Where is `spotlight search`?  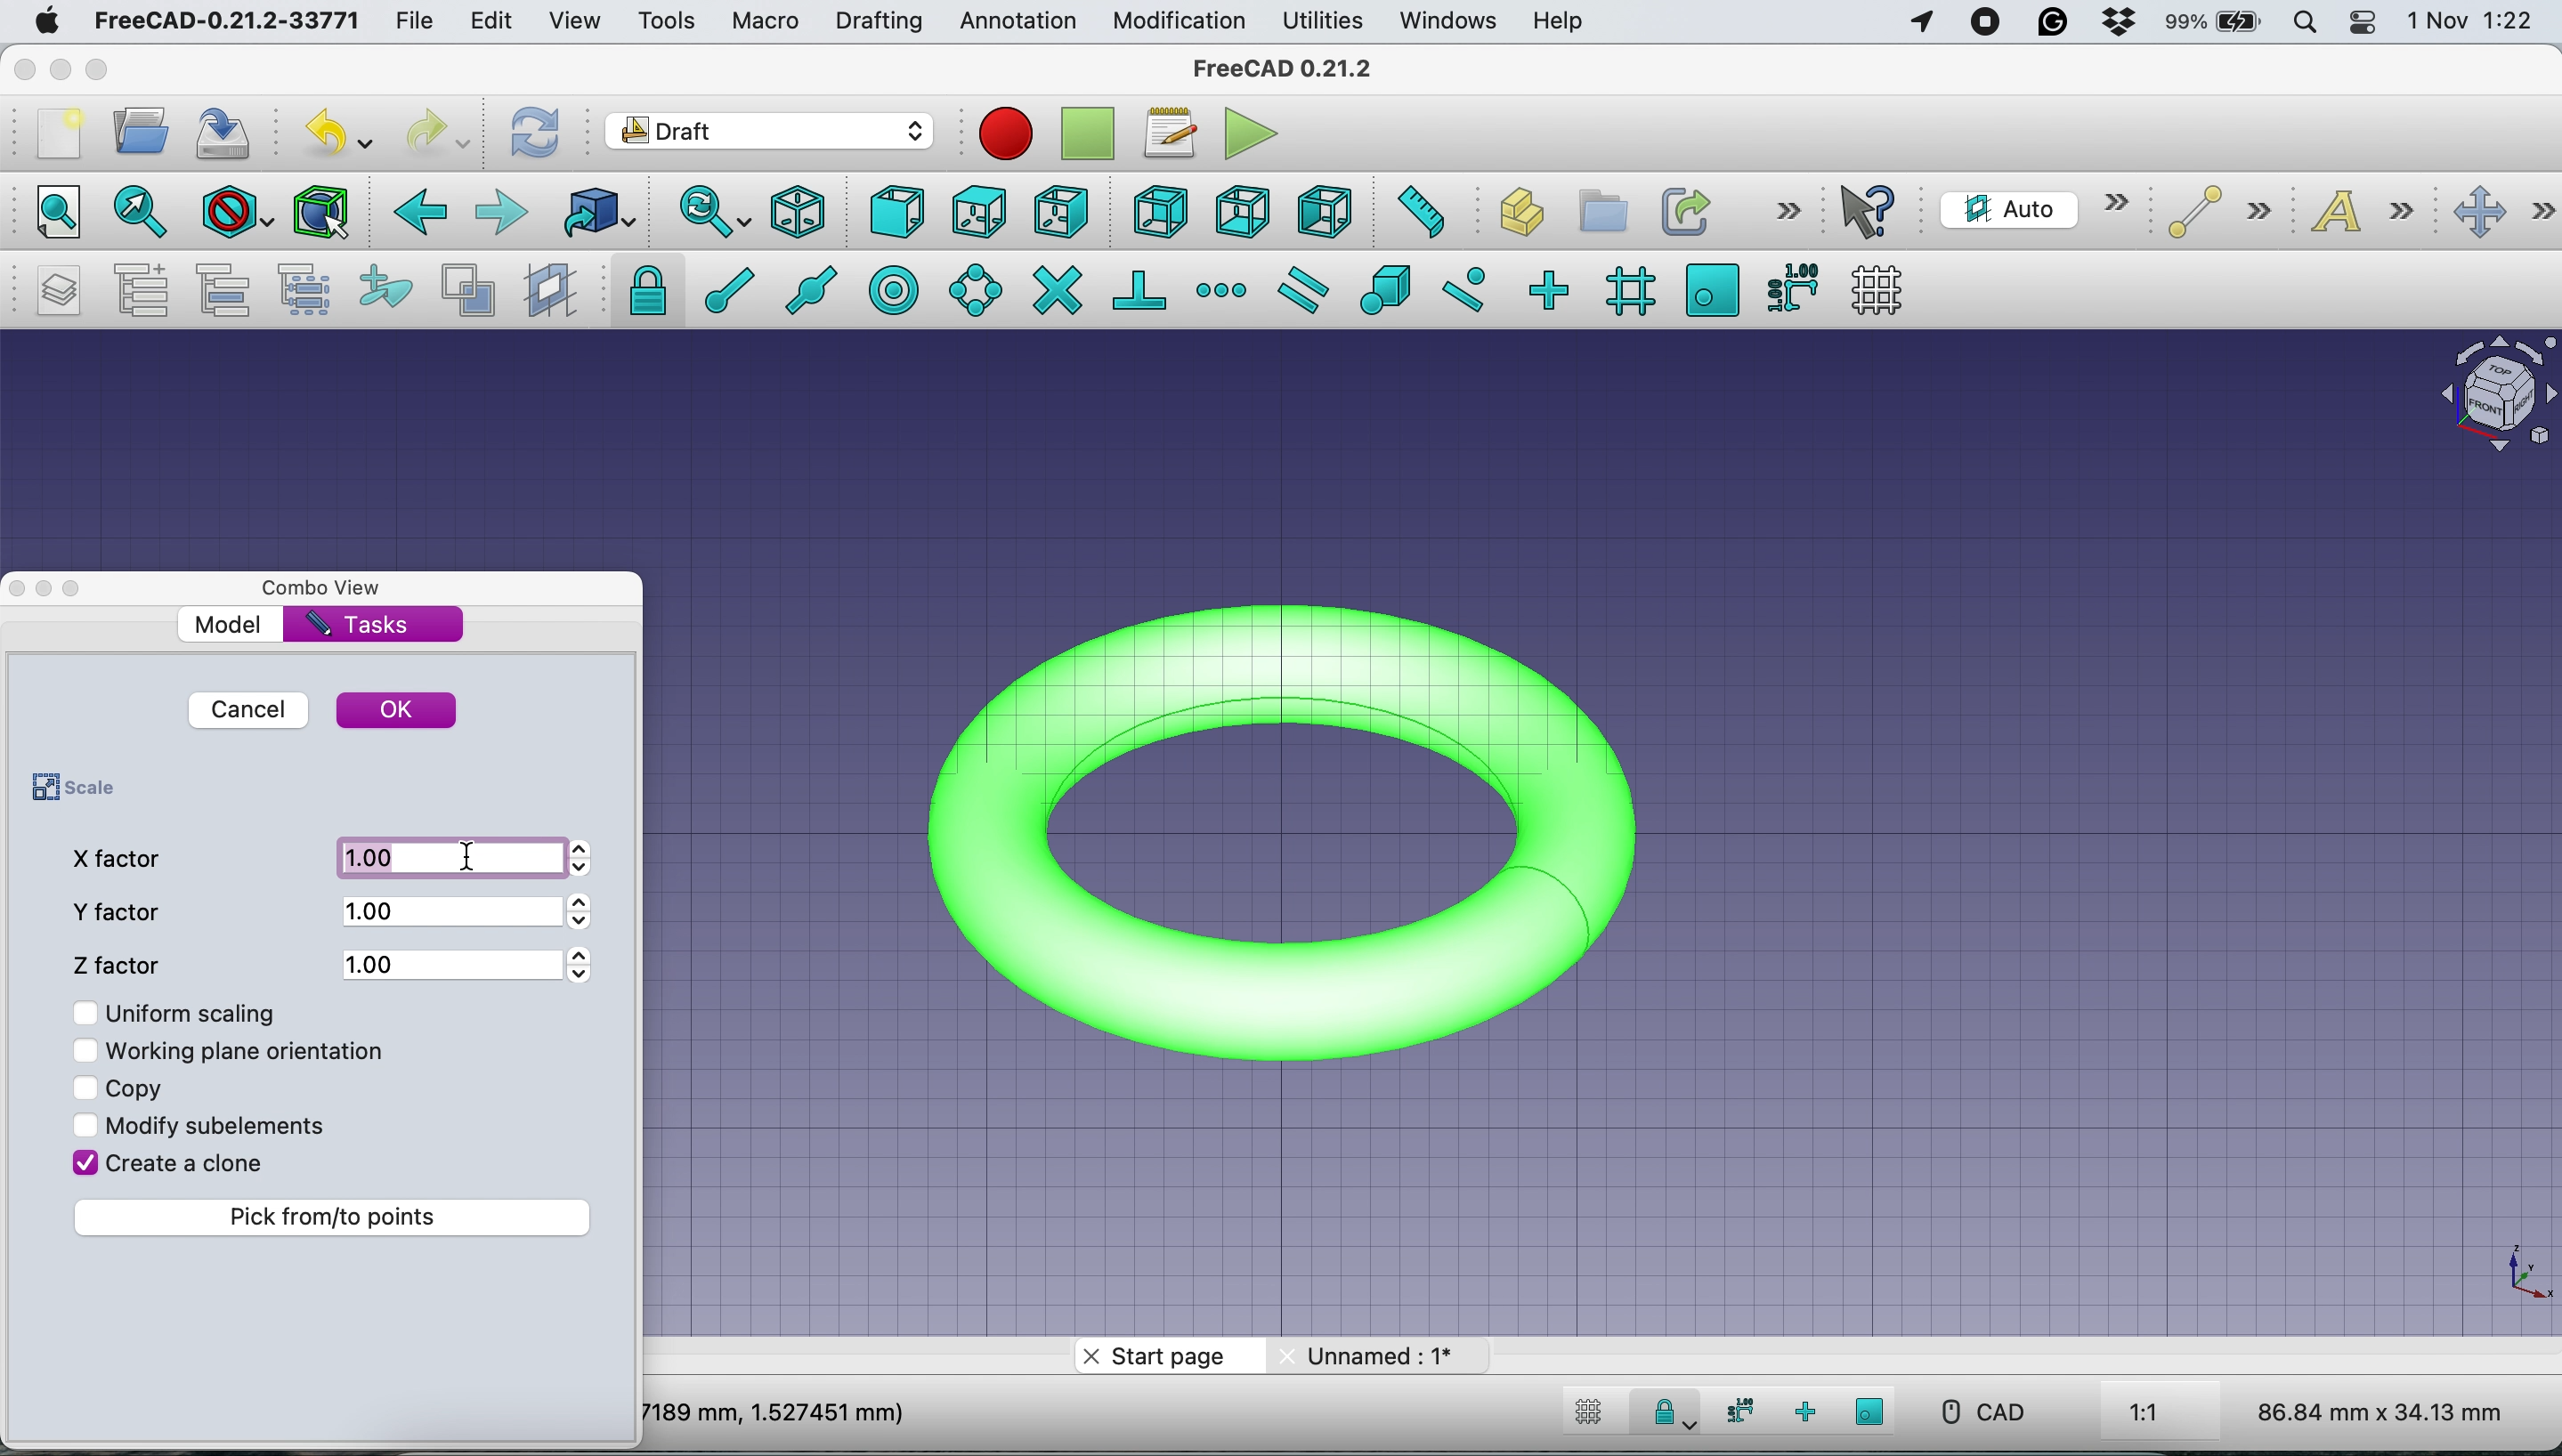 spotlight search is located at coordinates (2308, 20).